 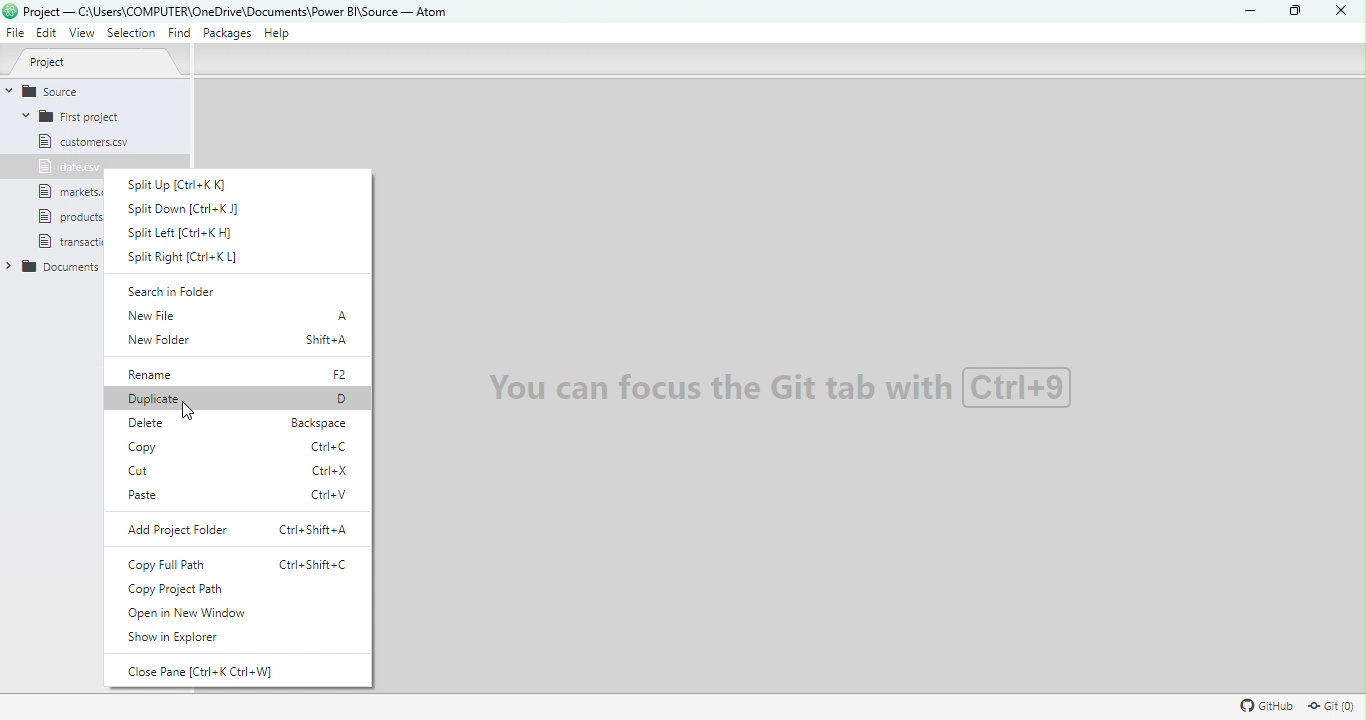 I want to click on Source, so click(x=77, y=90).